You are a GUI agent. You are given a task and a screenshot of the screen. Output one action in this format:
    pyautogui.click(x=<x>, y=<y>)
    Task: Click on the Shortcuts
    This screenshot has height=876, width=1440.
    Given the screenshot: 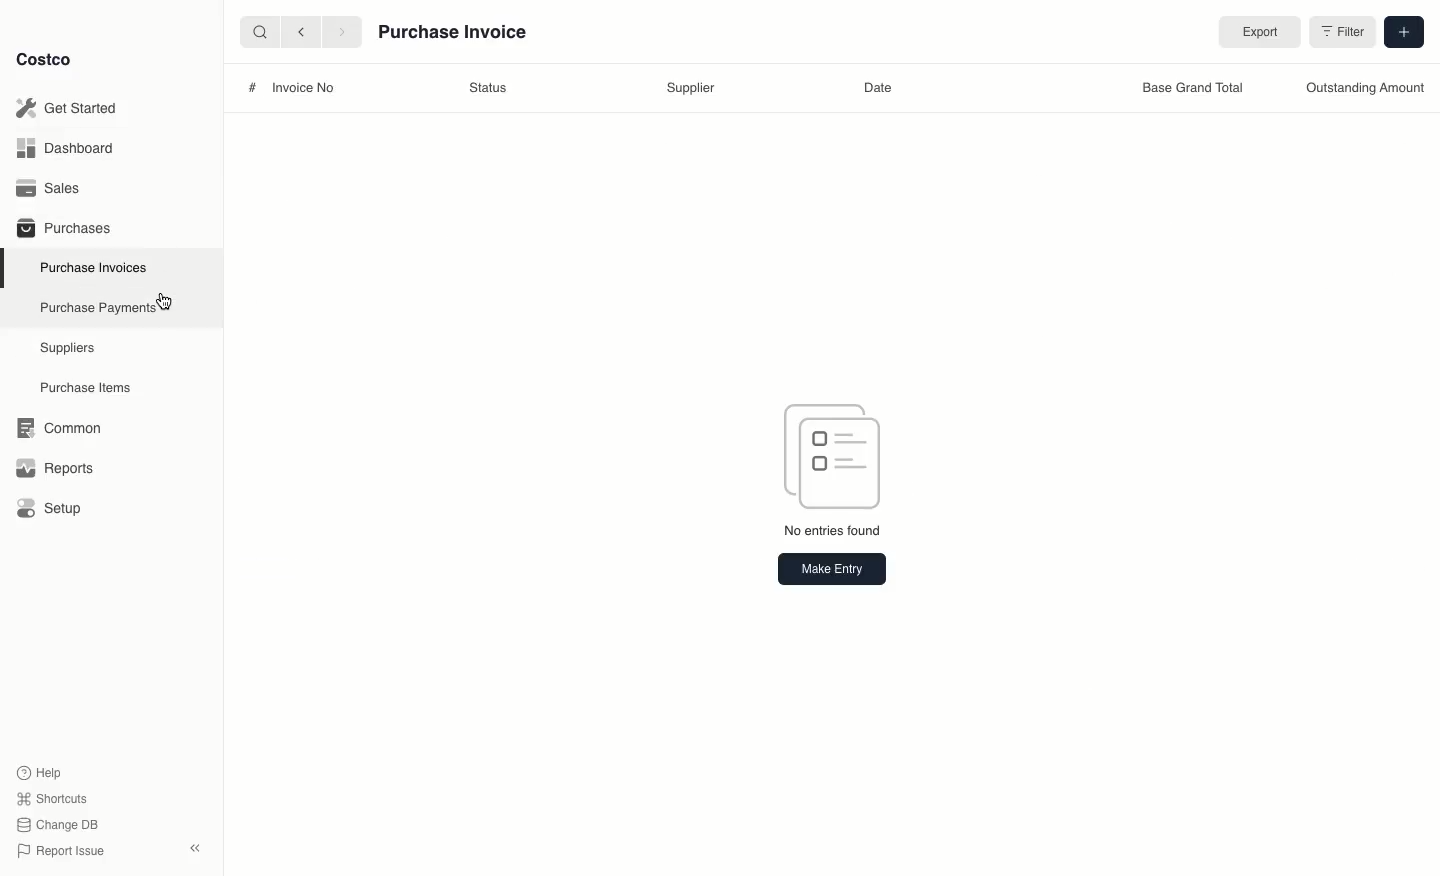 What is the action you would take?
    pyautogui.click(x=51, y=797)
    